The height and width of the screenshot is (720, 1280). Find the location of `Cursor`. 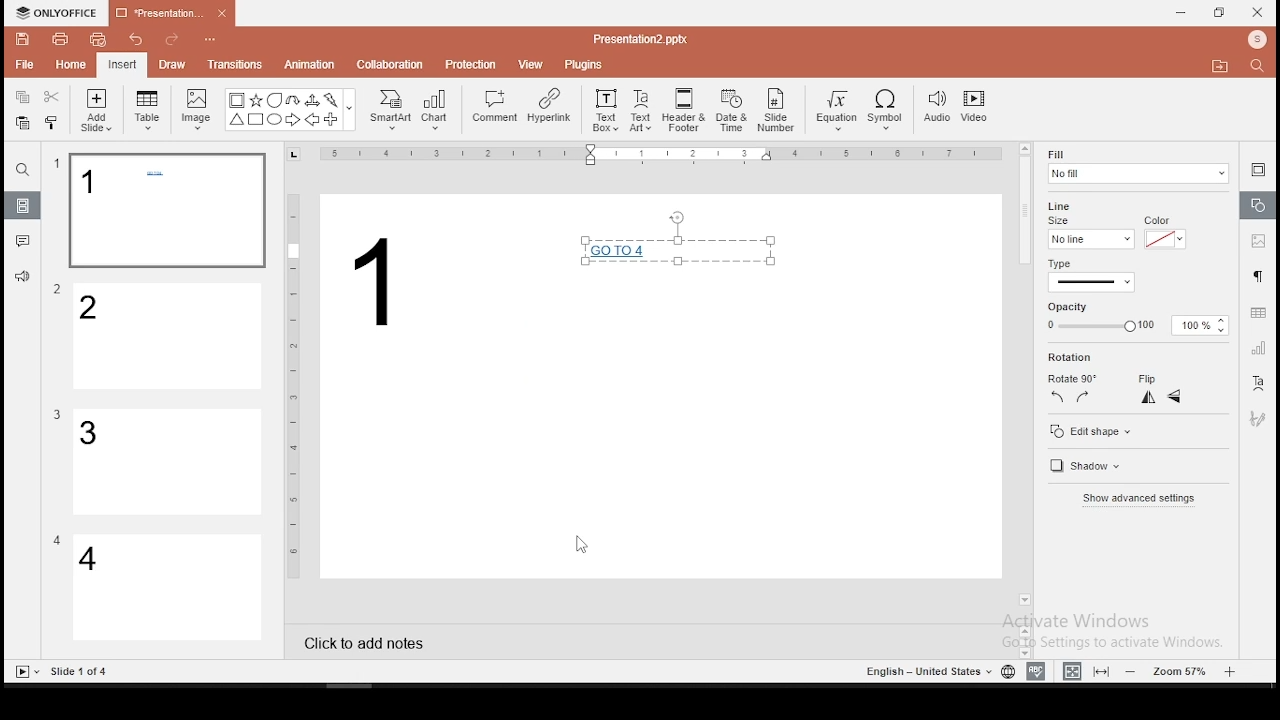

Cursor is located at coordinates (580, 546).